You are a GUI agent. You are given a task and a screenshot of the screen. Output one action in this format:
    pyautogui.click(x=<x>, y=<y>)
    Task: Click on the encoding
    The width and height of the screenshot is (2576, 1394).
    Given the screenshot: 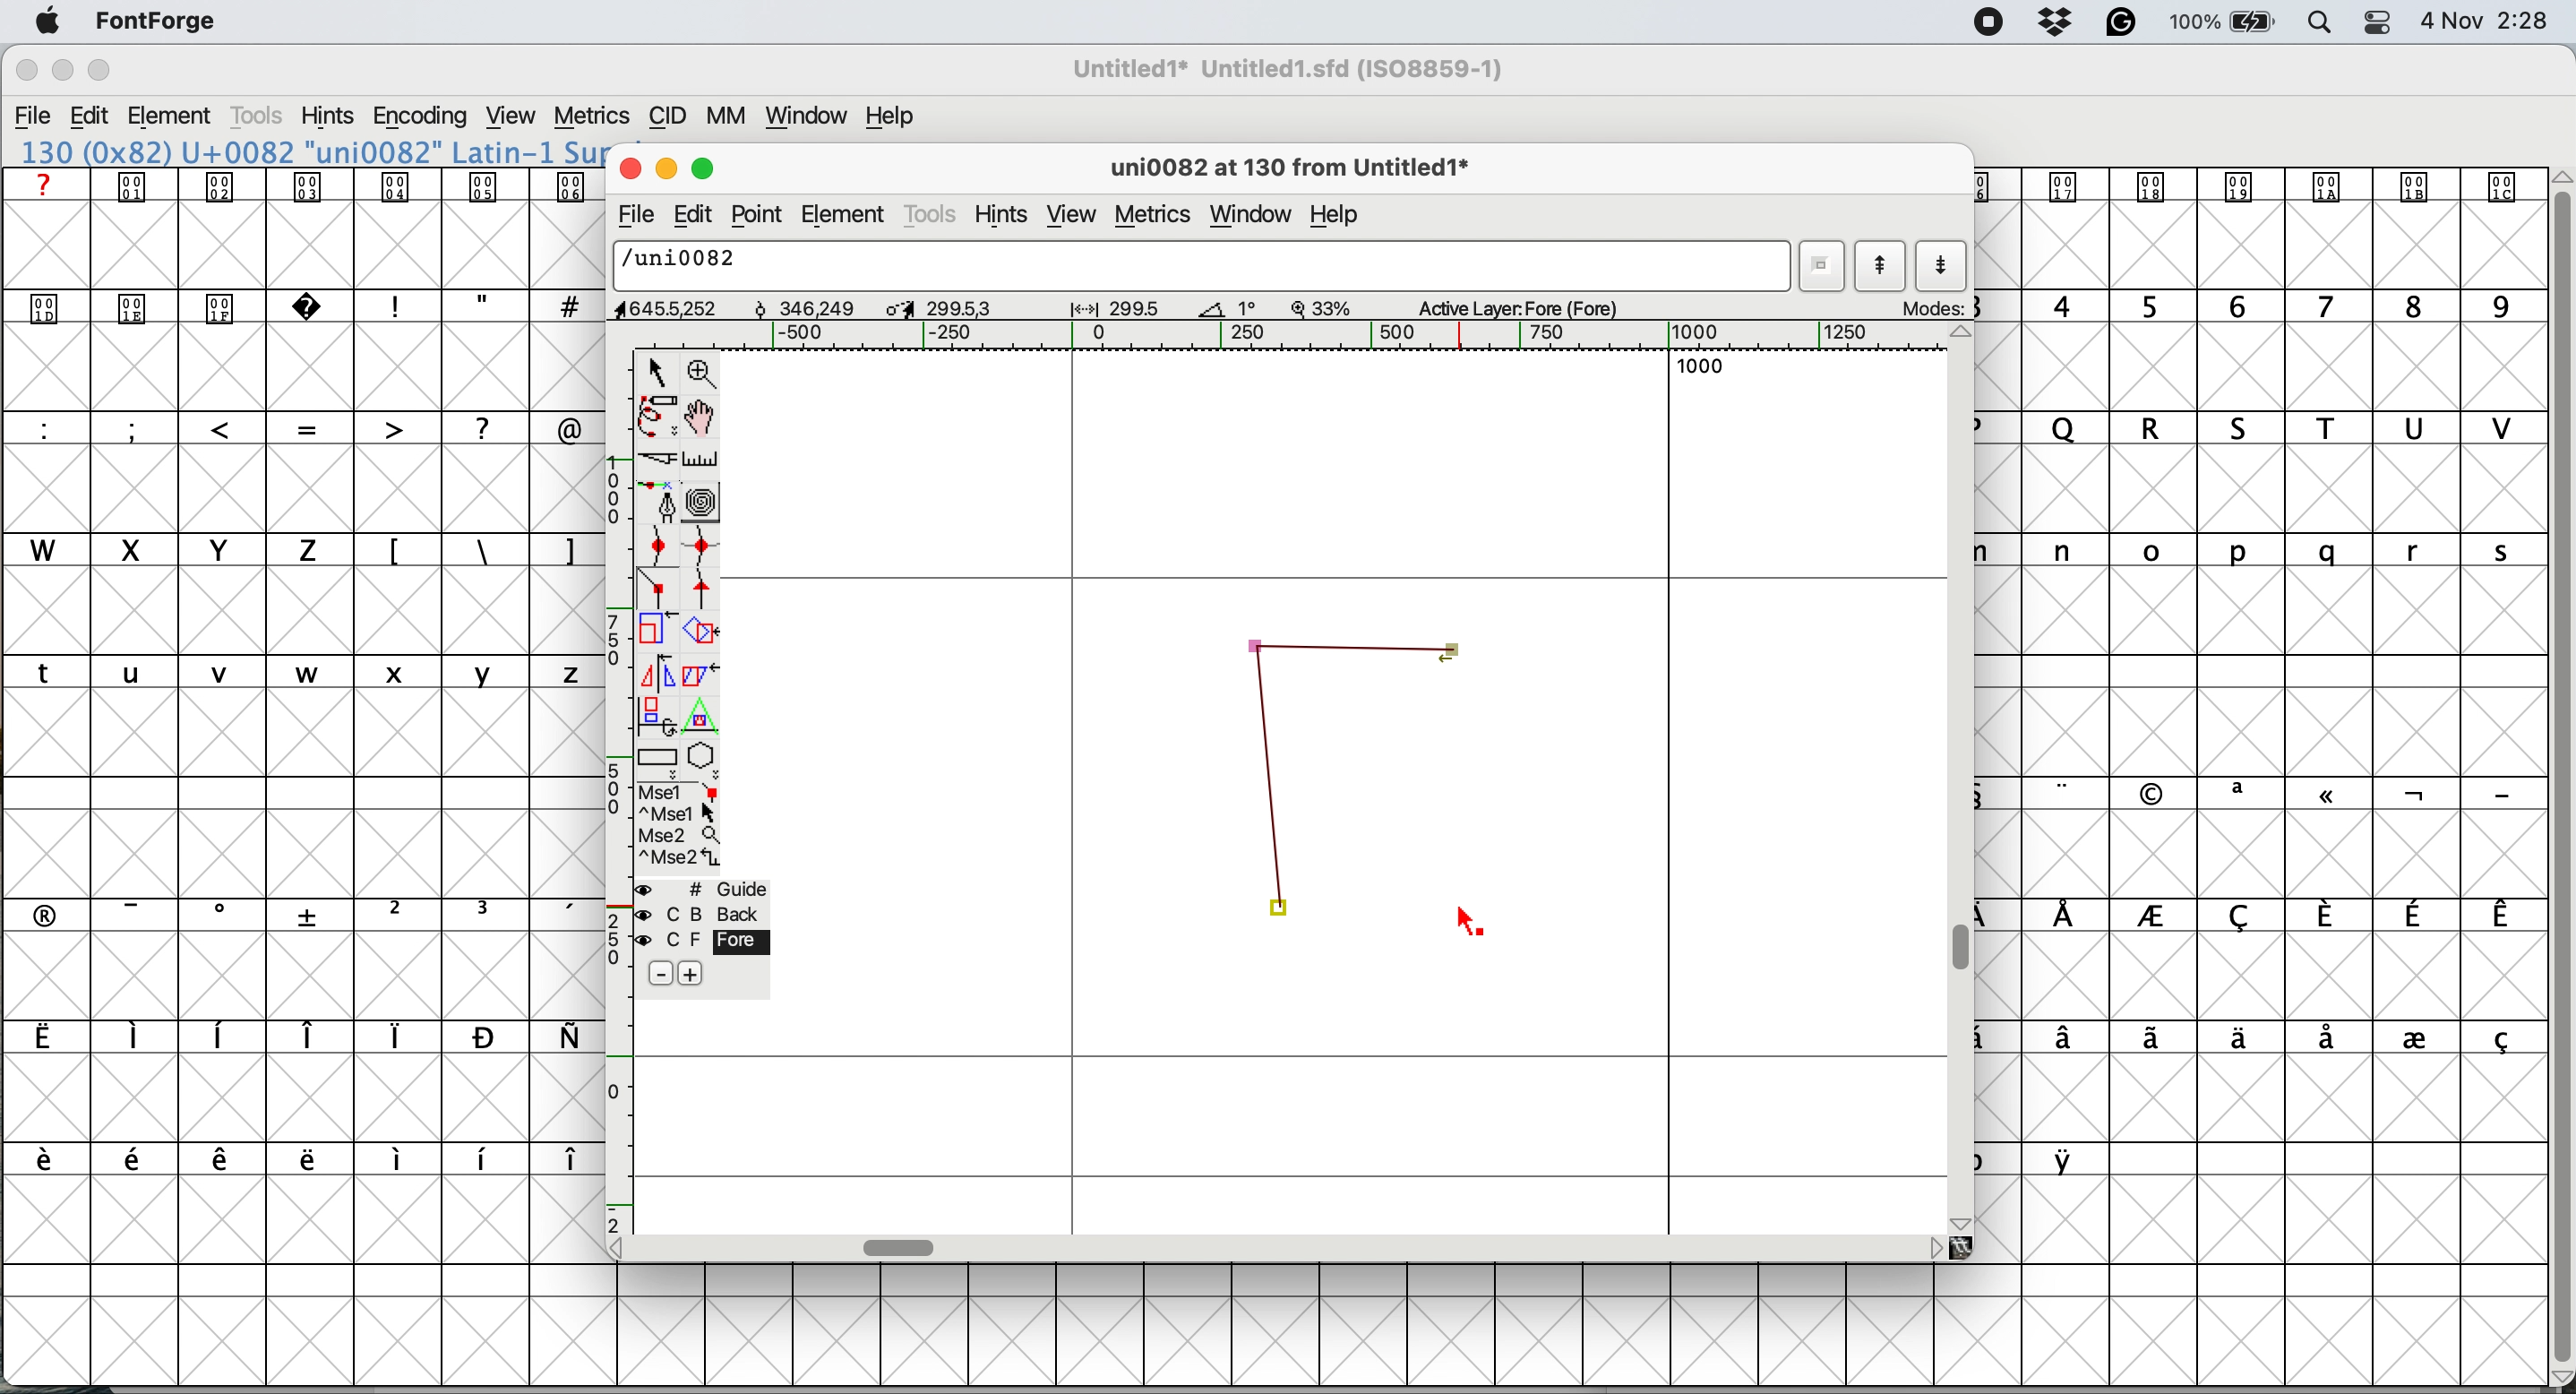 What is the action you would take?
    pyautogui.click(x=422, y=117)
    